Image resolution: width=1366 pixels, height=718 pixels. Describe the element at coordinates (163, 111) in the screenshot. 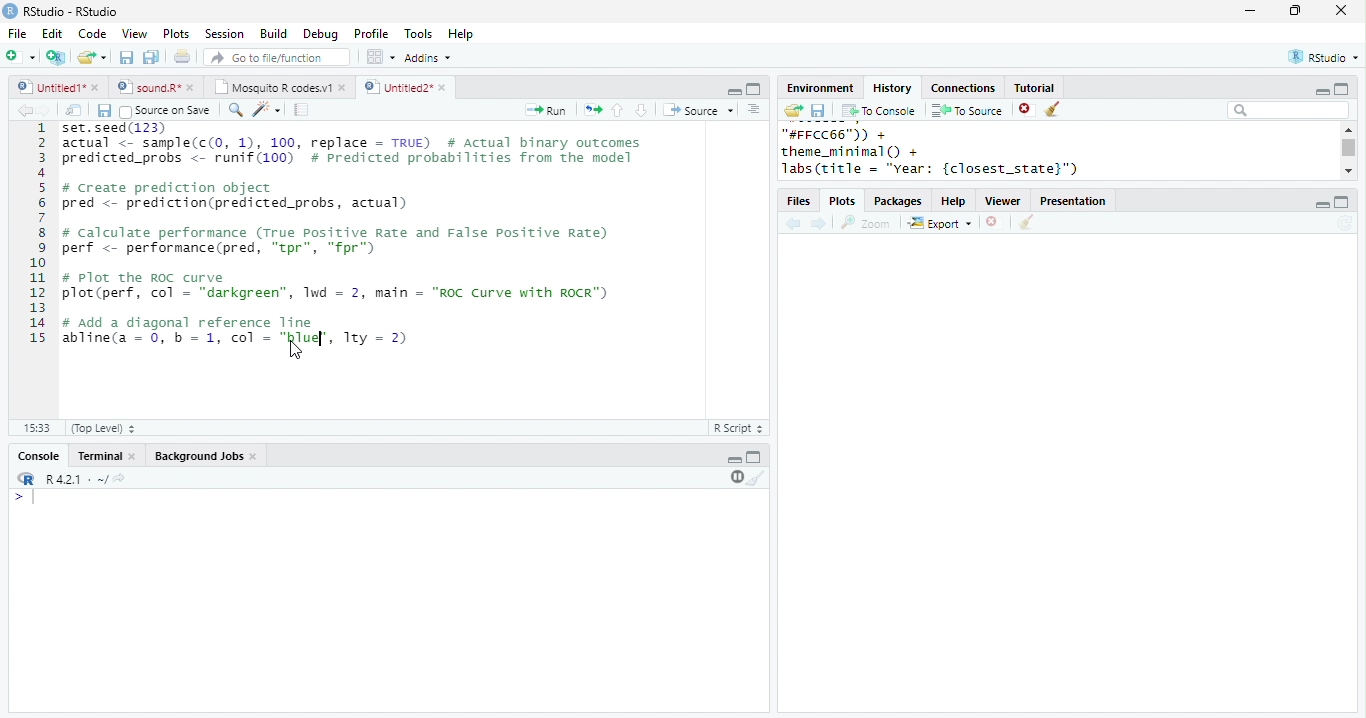

I see `Source on Save` at that location.